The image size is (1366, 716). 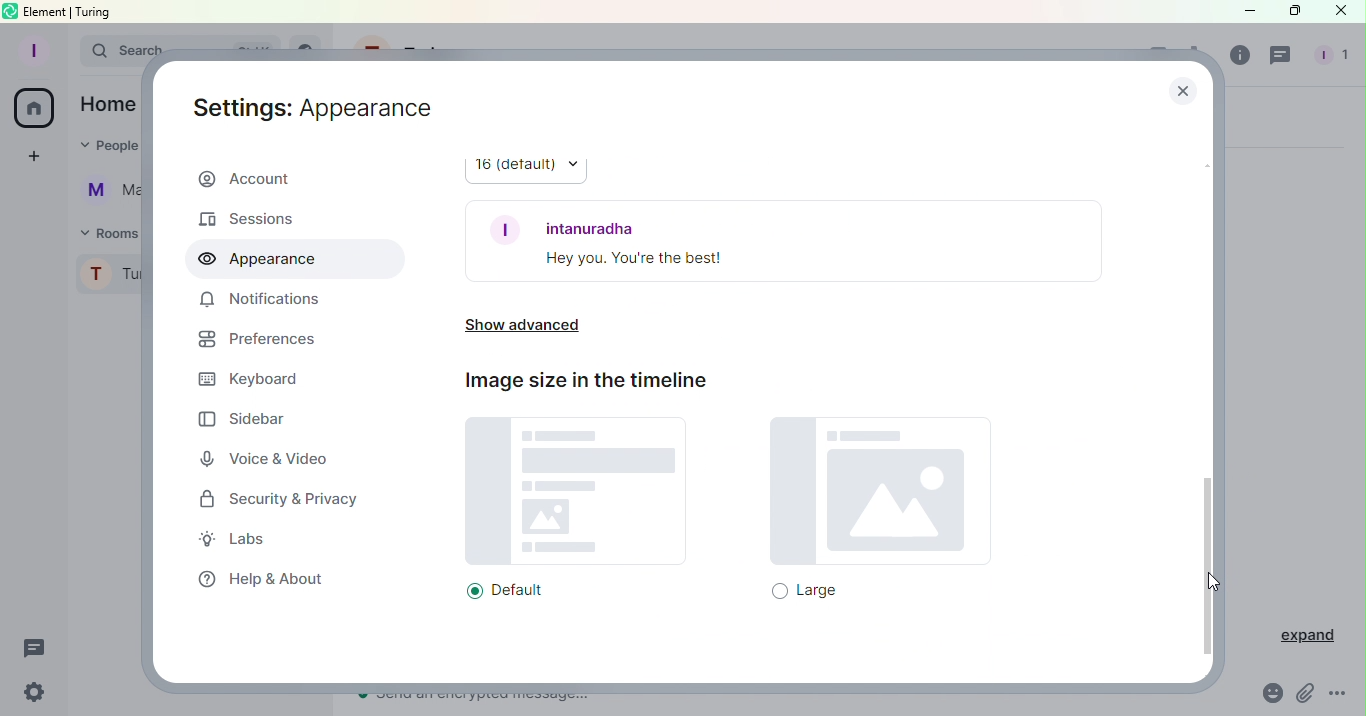 What do you see at coordinates (256, 301) in the screenshot?
I see `Notifications` at bounding box center [256, 301].